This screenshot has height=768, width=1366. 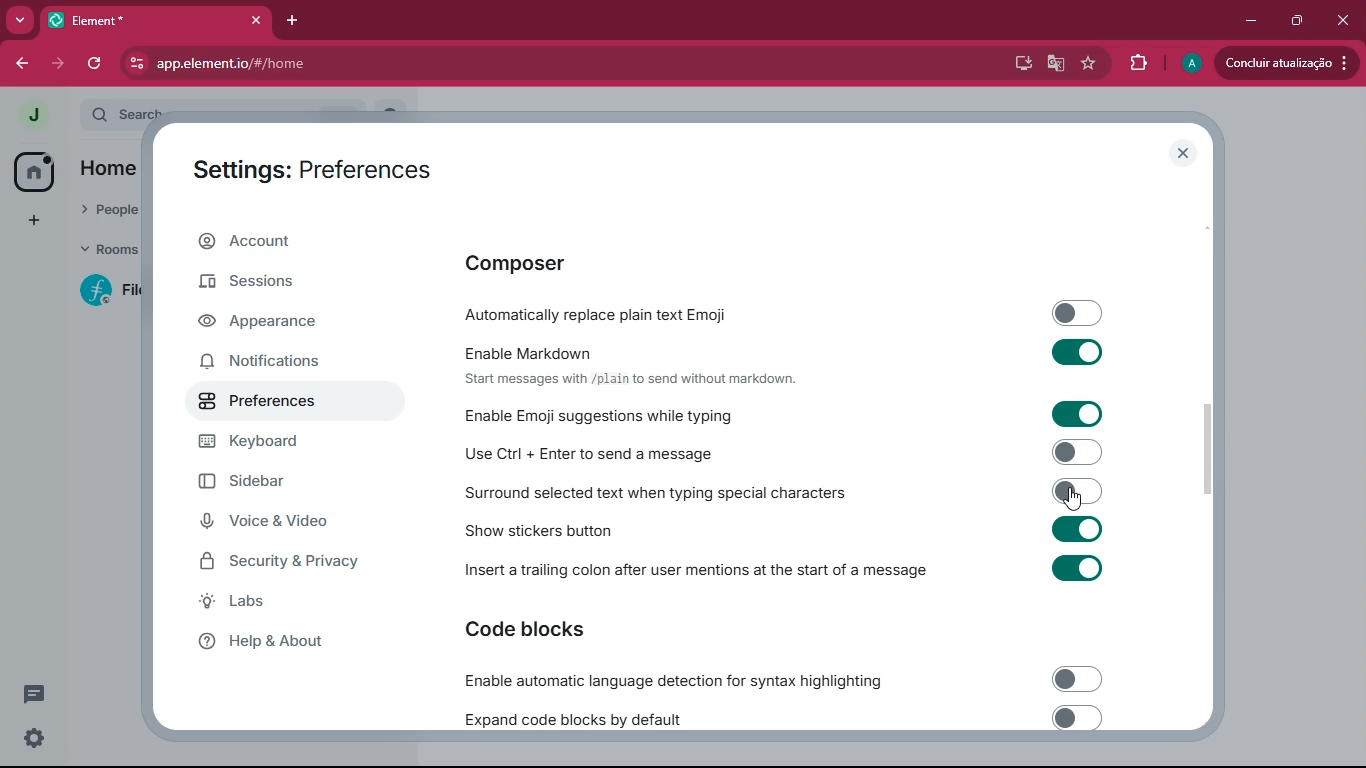 I want to click on element, so click(x=155, y=22).